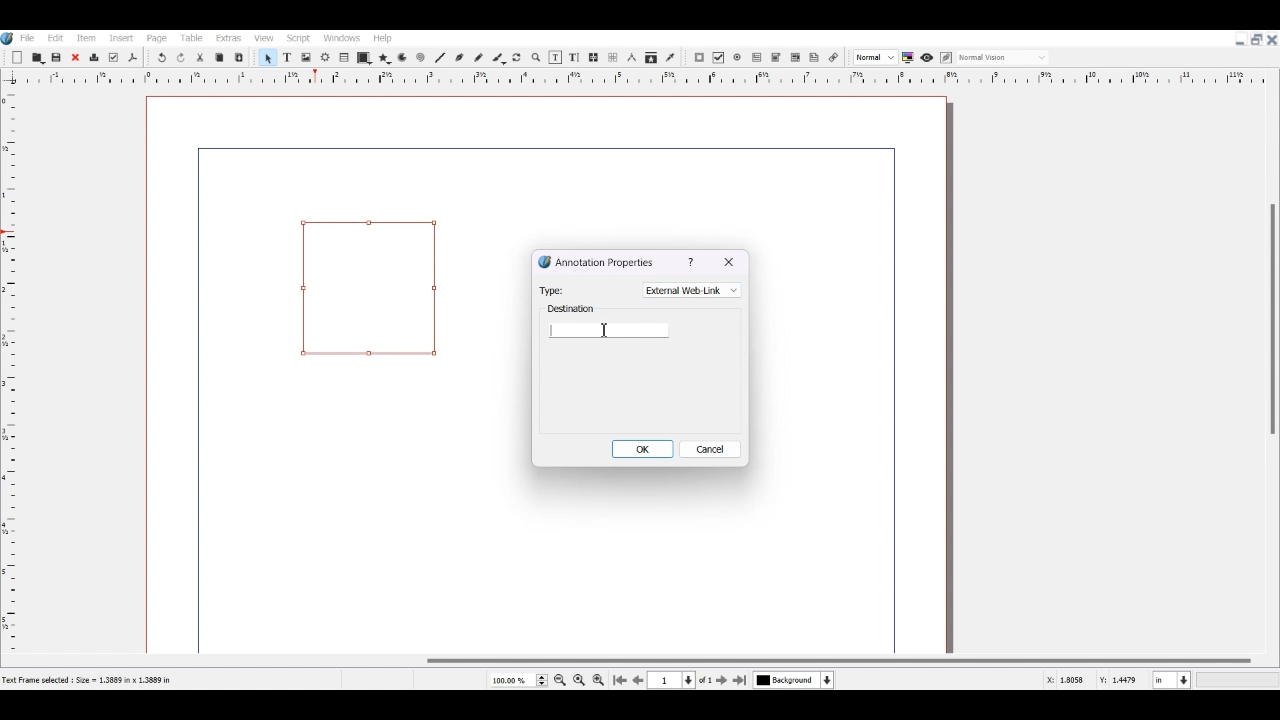 This screenshot has width=1280, height=720. What do you see at coordinates (343, 37) in the screenshot?
I see `Windows` at bounding box center [343, 37].